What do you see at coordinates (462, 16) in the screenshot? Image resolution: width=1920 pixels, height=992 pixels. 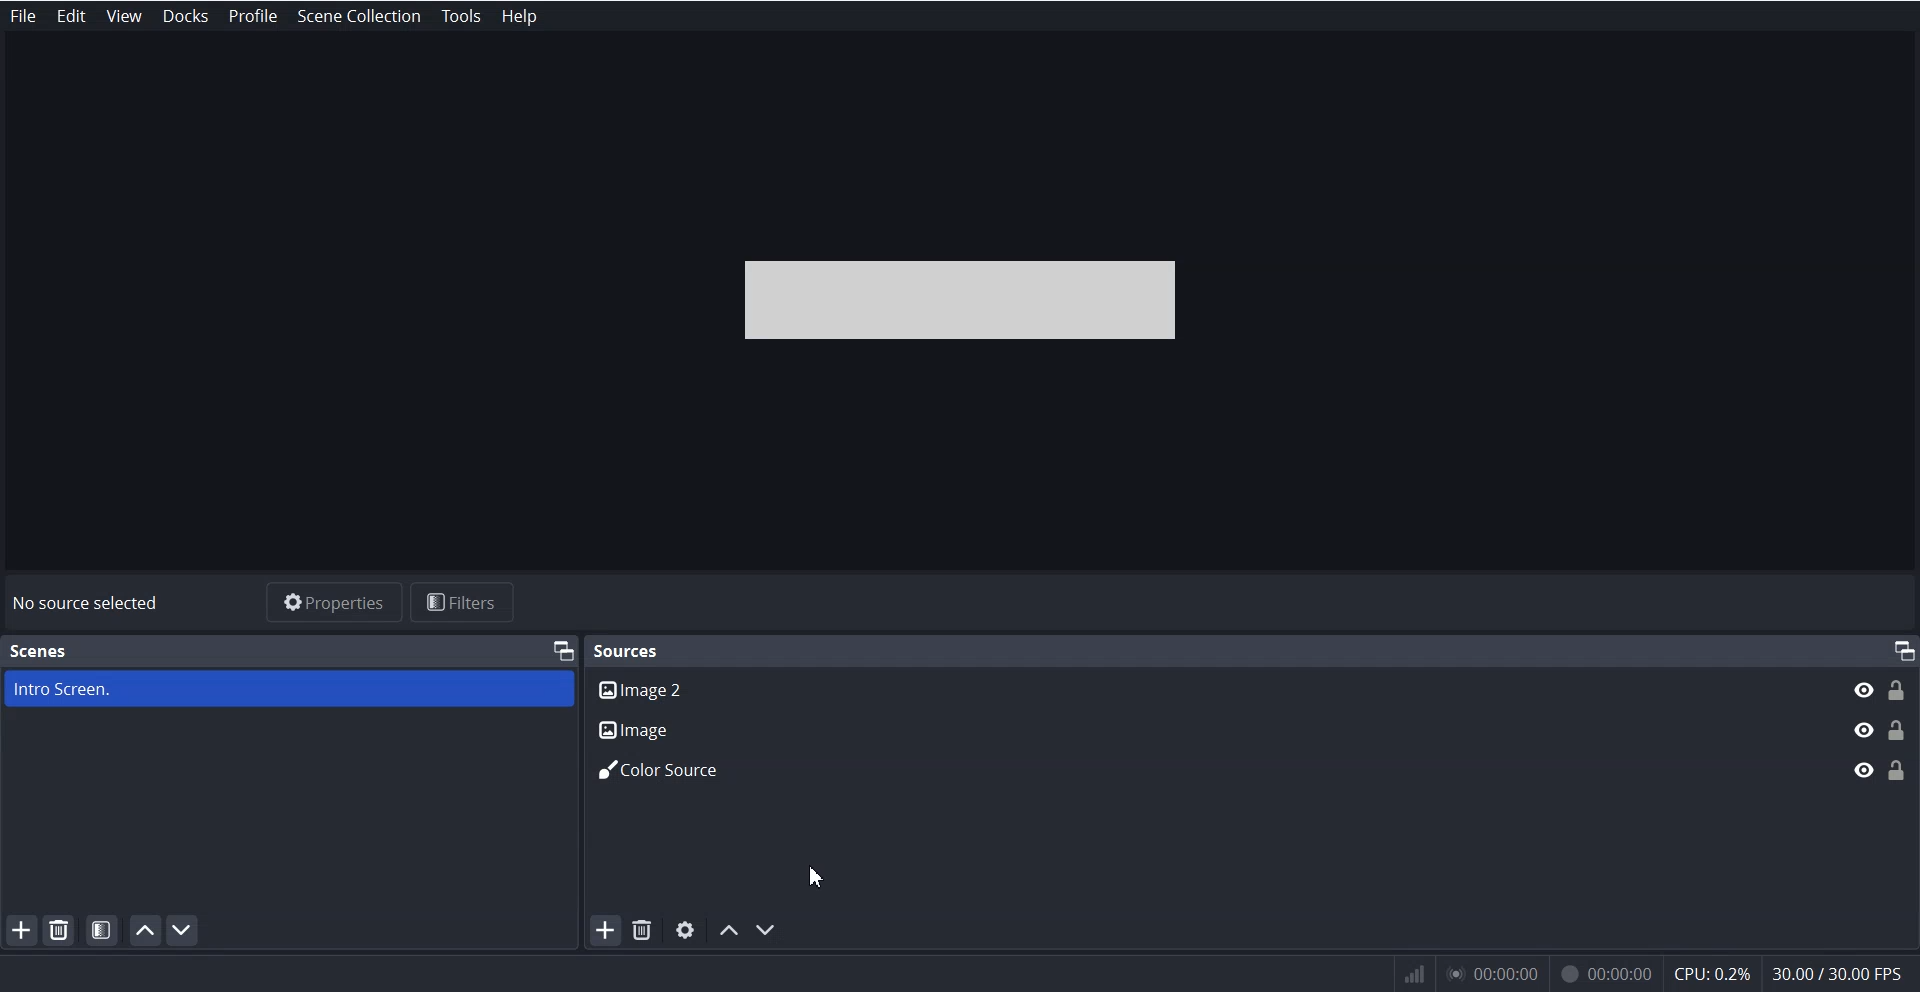 I see `Tools` at bounding box center [462, 16].